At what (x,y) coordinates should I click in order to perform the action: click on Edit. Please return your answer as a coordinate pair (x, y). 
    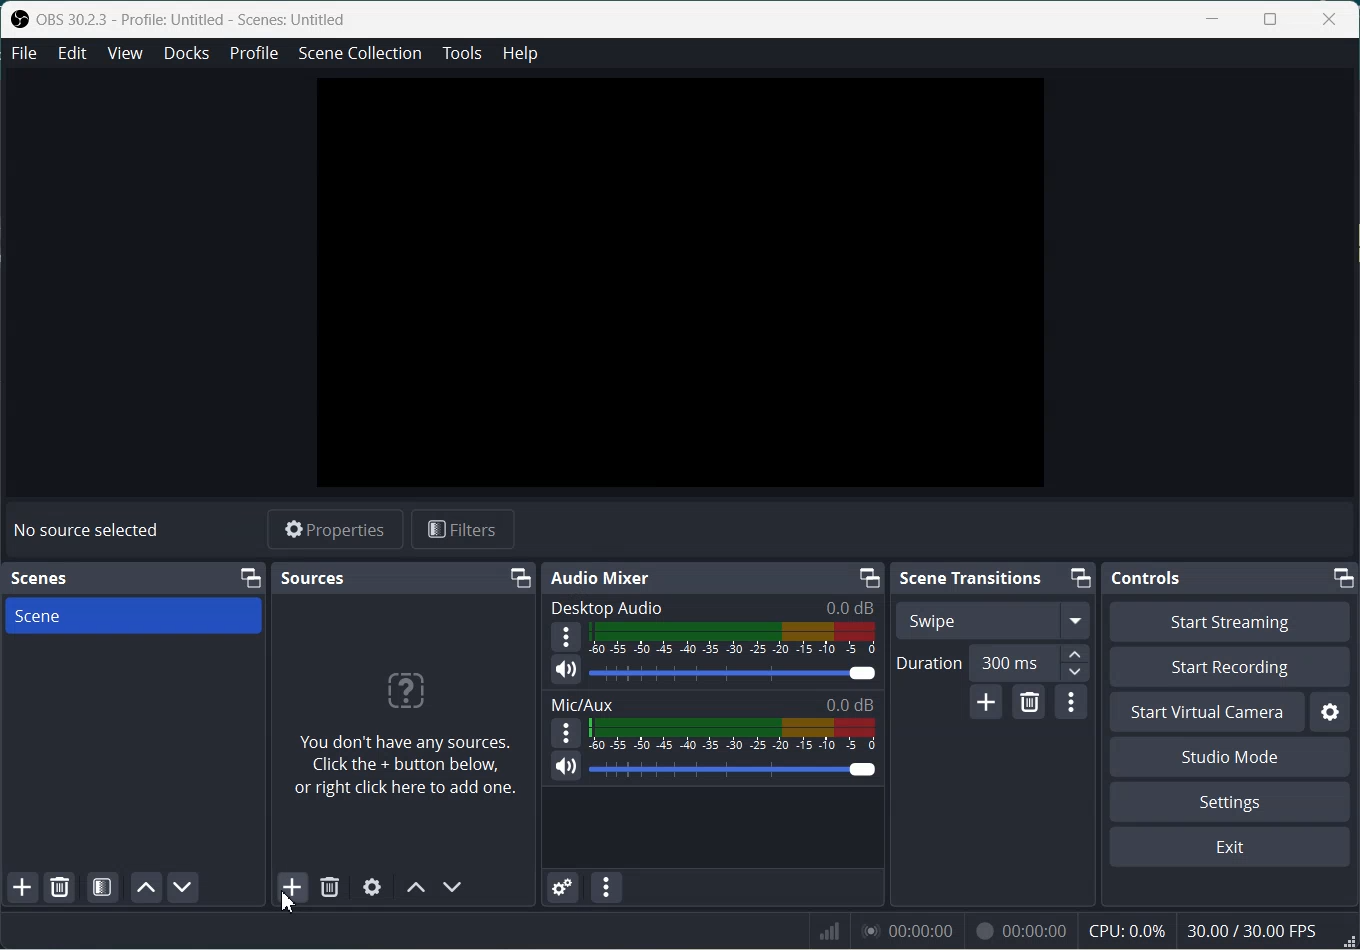
    Looking at the image, I should click on (72, 52).